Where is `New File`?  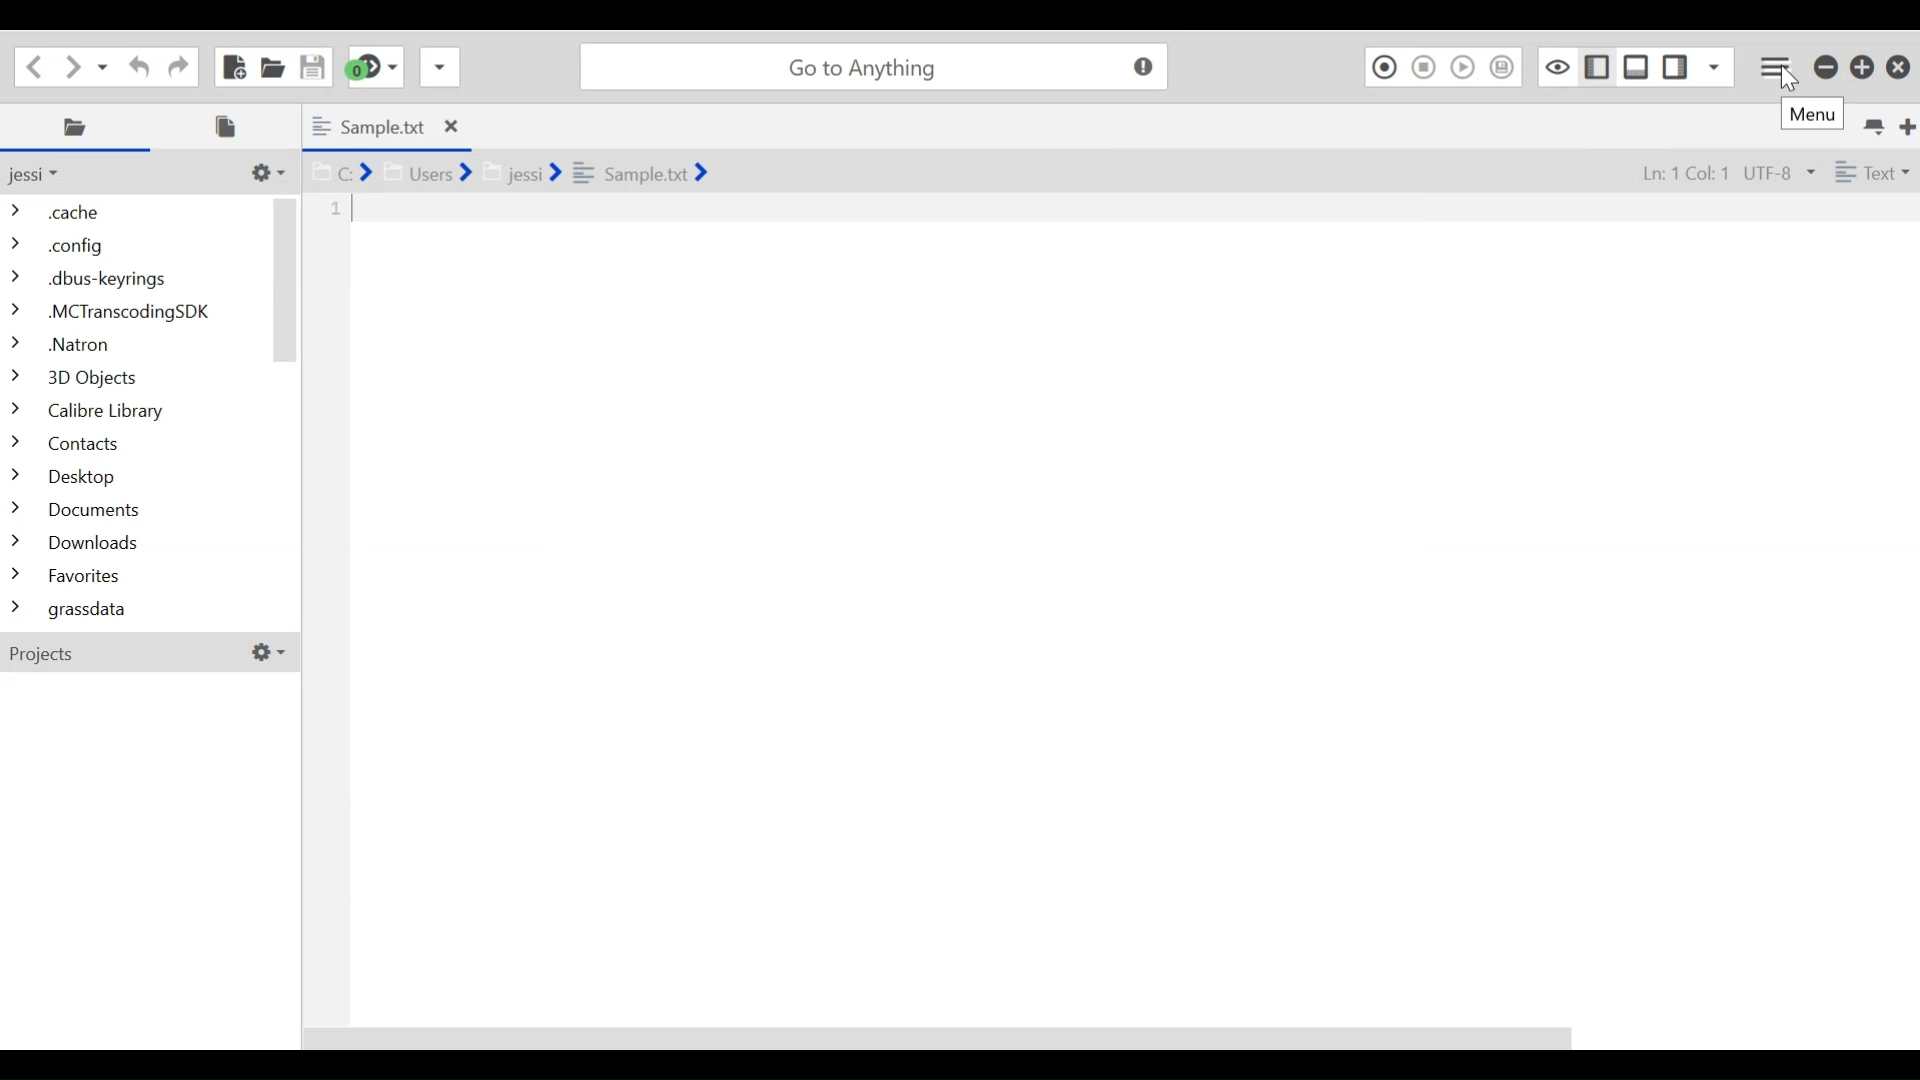
New File is located at coordinates (232, 66).